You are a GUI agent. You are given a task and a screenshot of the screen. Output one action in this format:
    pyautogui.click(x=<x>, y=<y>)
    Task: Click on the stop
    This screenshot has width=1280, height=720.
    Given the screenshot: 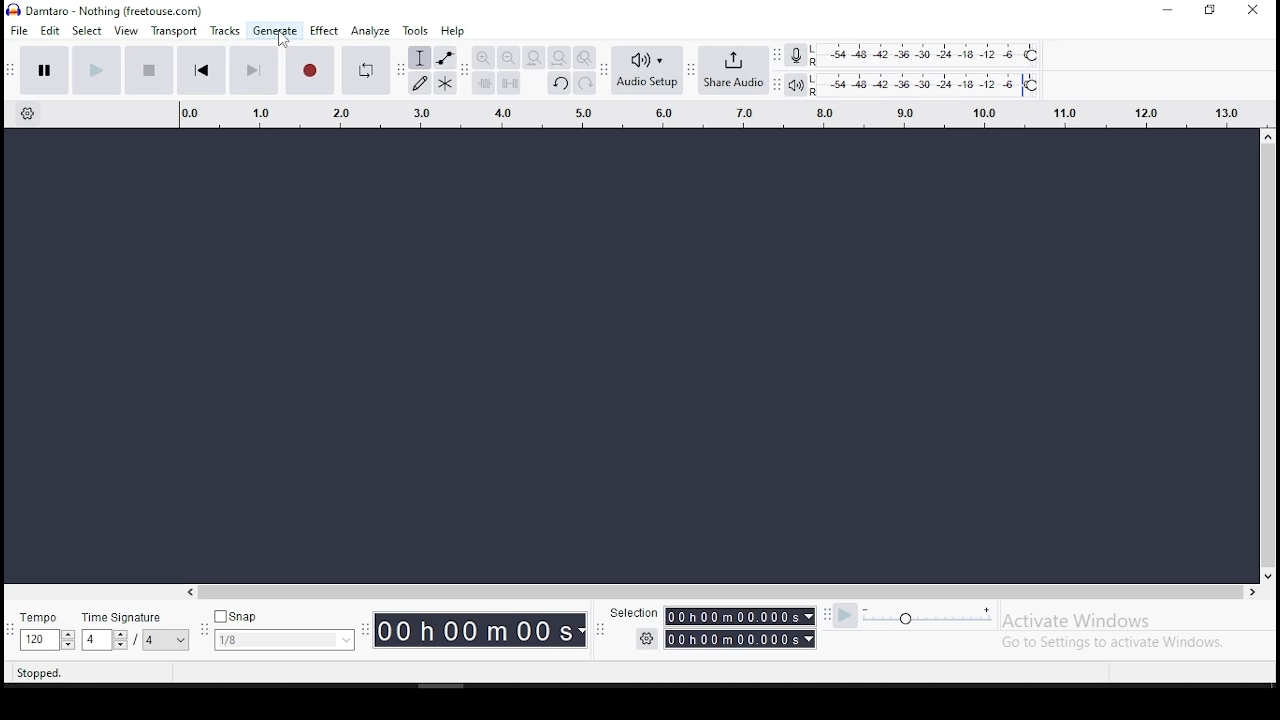 What is the action you would take?
    pyautogui.click(x=148, y=69)
    